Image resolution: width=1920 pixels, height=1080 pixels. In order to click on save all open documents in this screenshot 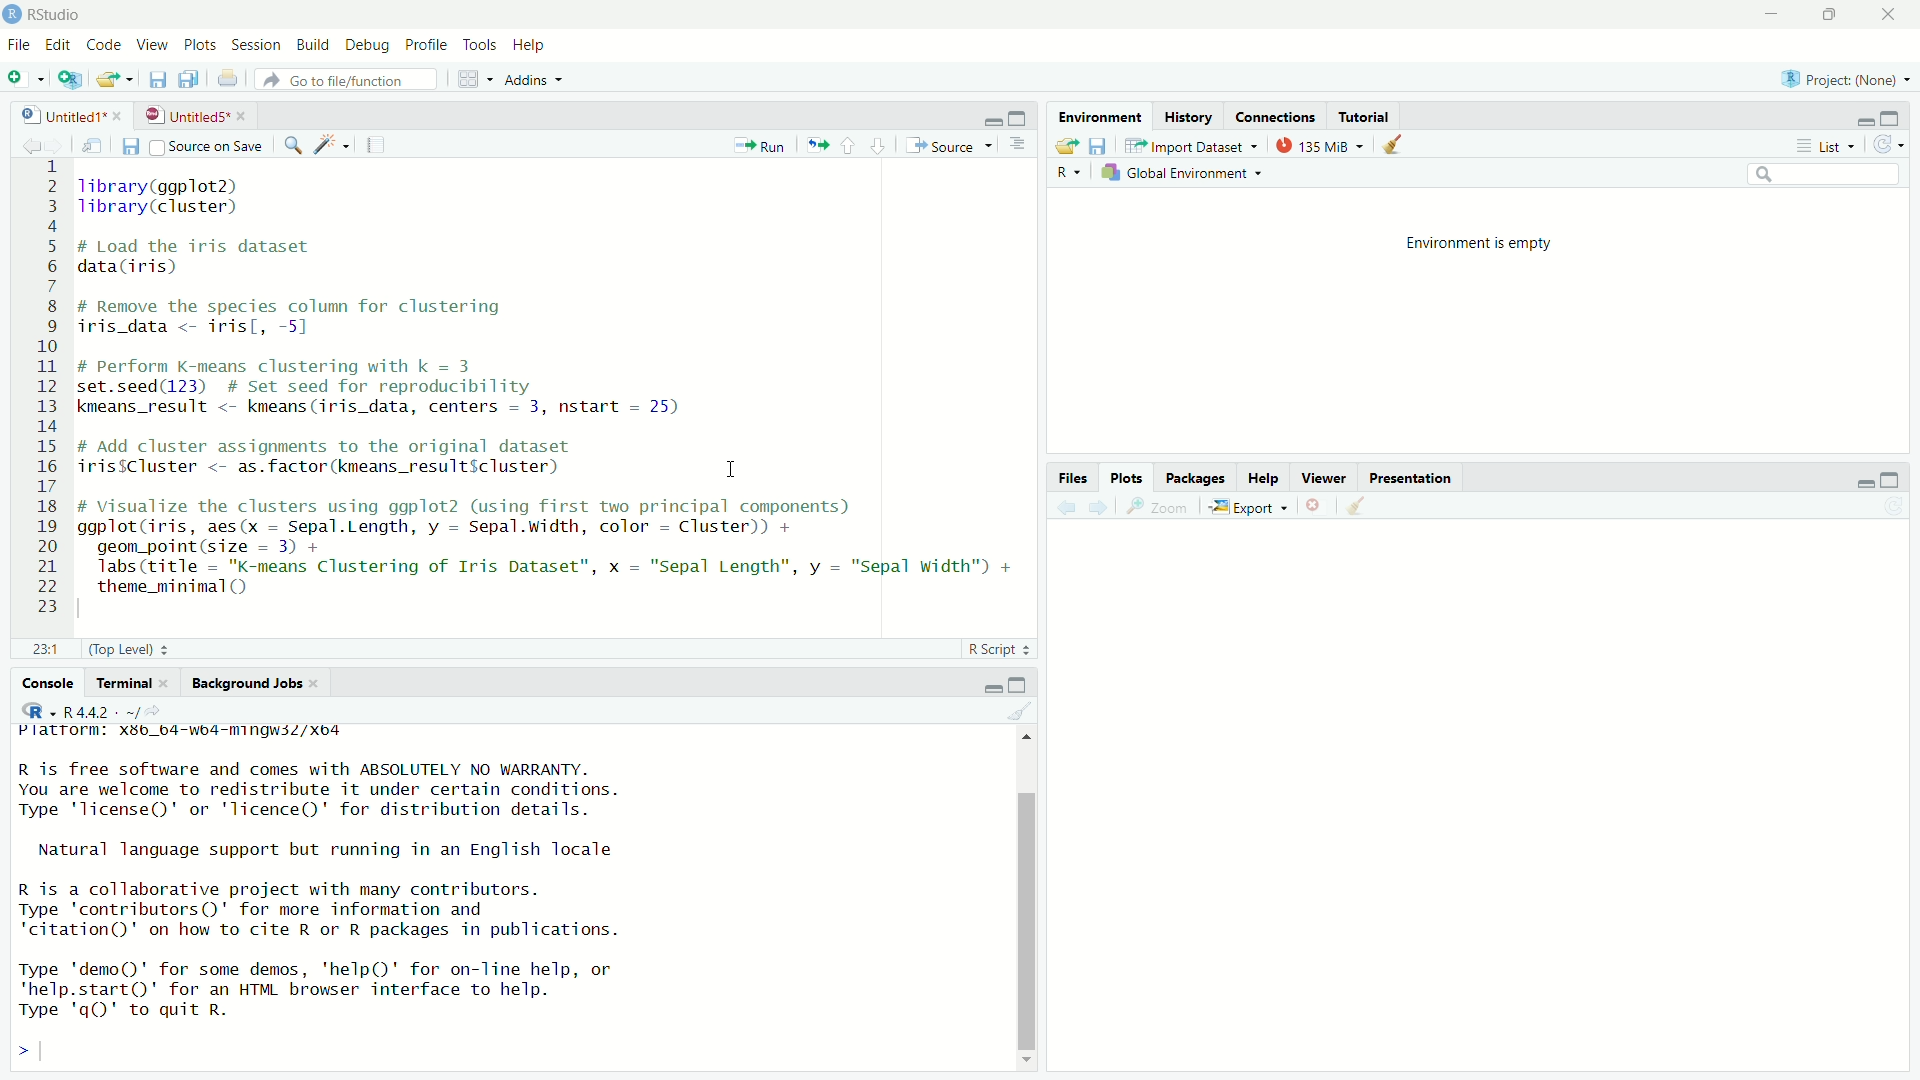, I will do `click(194, 80)`.